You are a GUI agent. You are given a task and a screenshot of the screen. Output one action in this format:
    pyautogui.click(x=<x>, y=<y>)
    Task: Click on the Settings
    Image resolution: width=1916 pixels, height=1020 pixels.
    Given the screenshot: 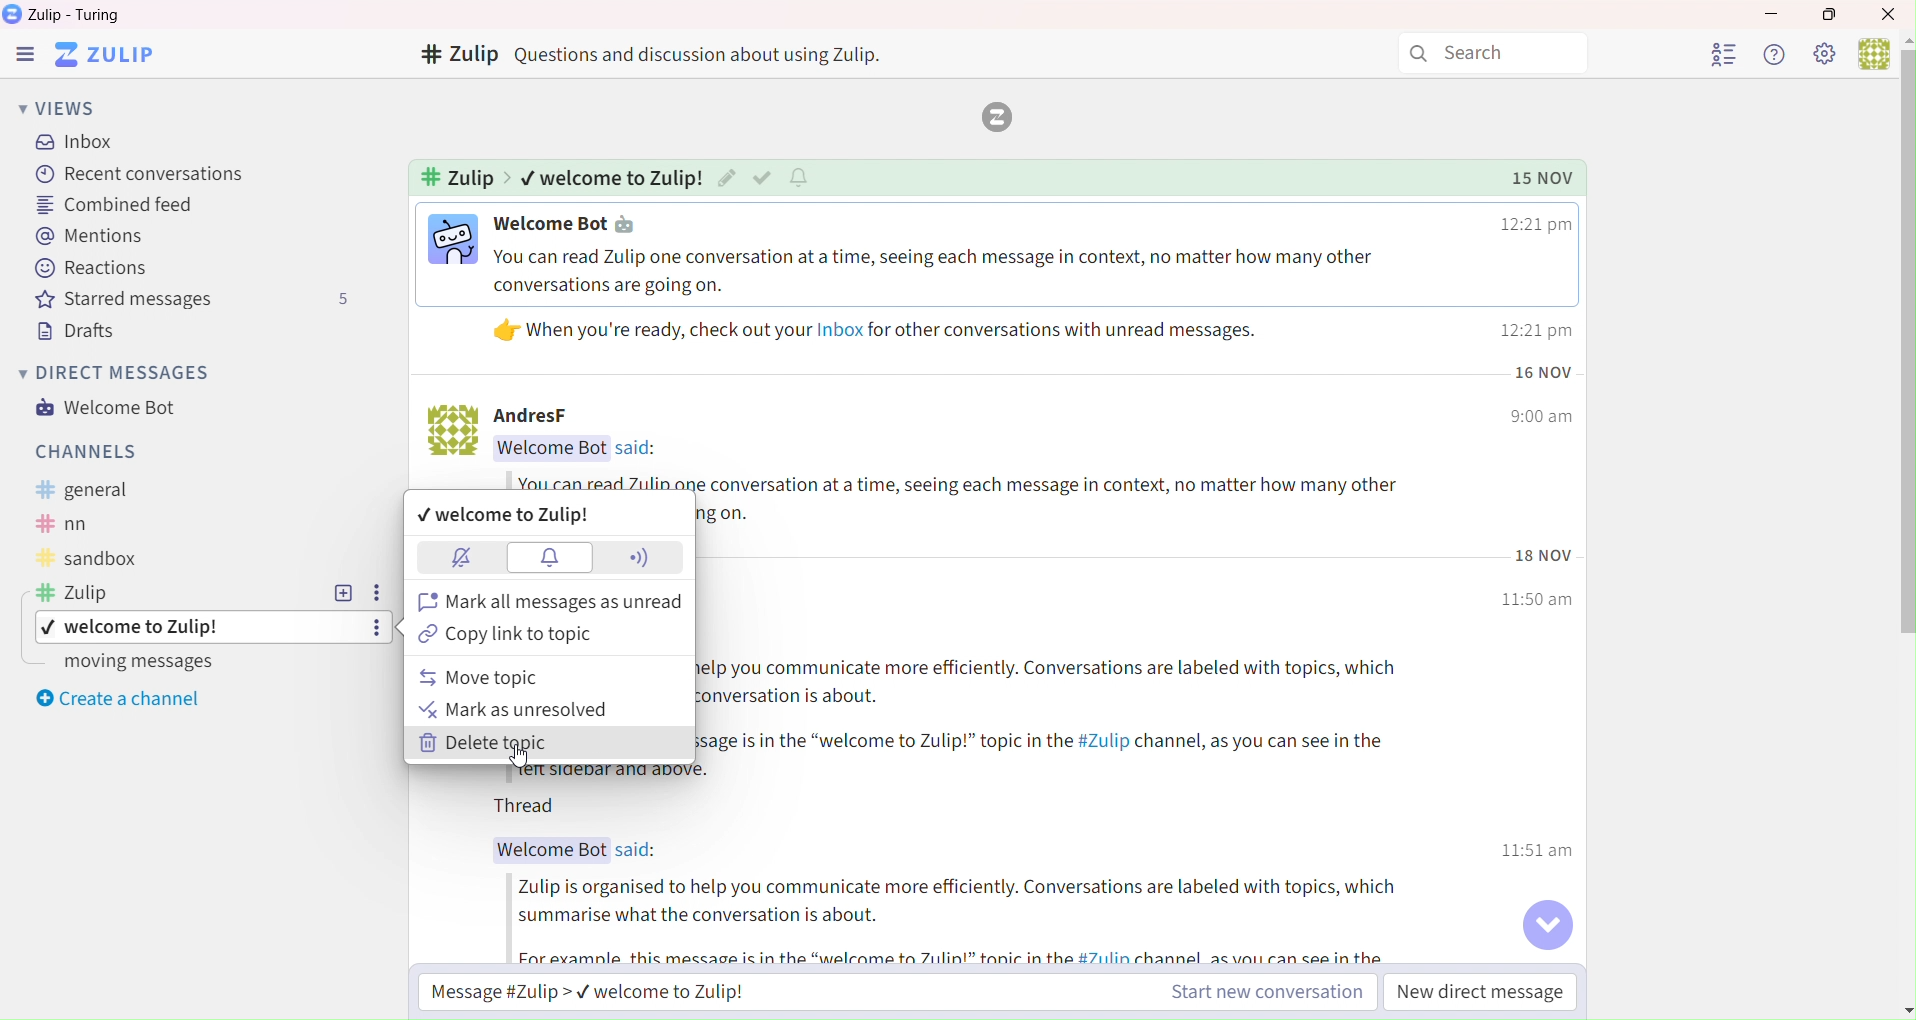 What is the action you would take?
    pyautogui.click(x=374, y=594)
    